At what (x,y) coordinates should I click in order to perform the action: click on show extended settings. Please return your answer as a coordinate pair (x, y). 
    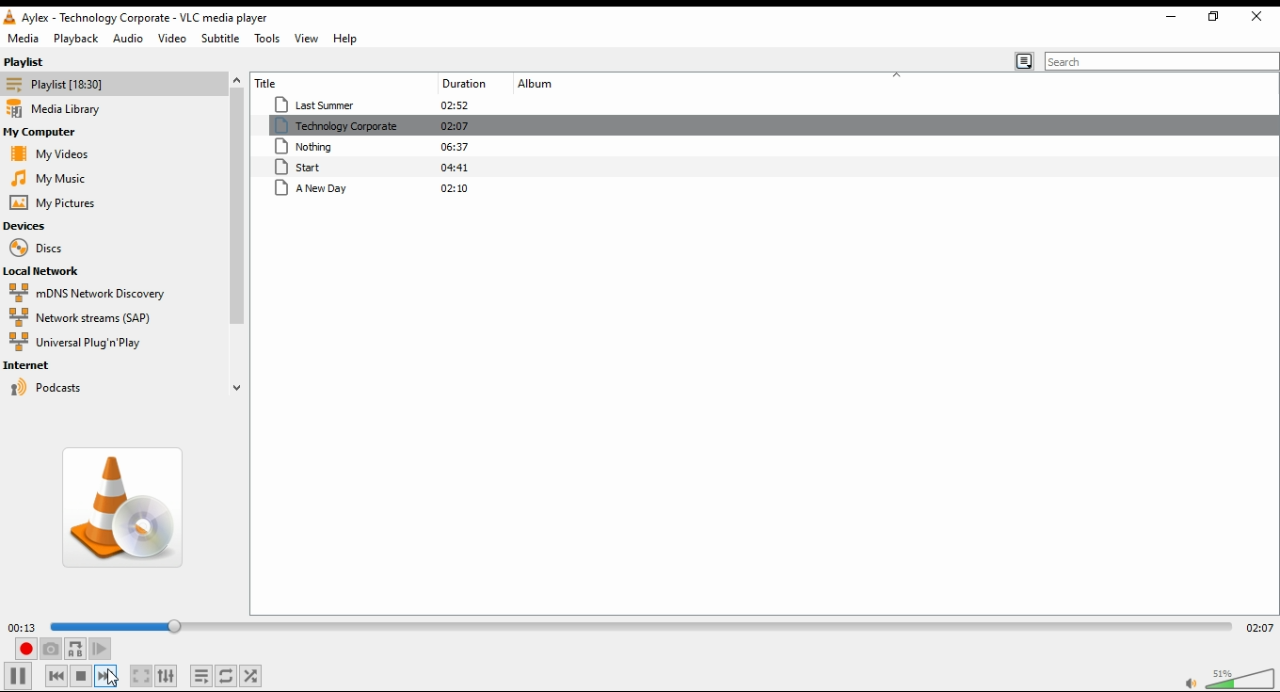
    Looking at the image, I should click on (168, 676).